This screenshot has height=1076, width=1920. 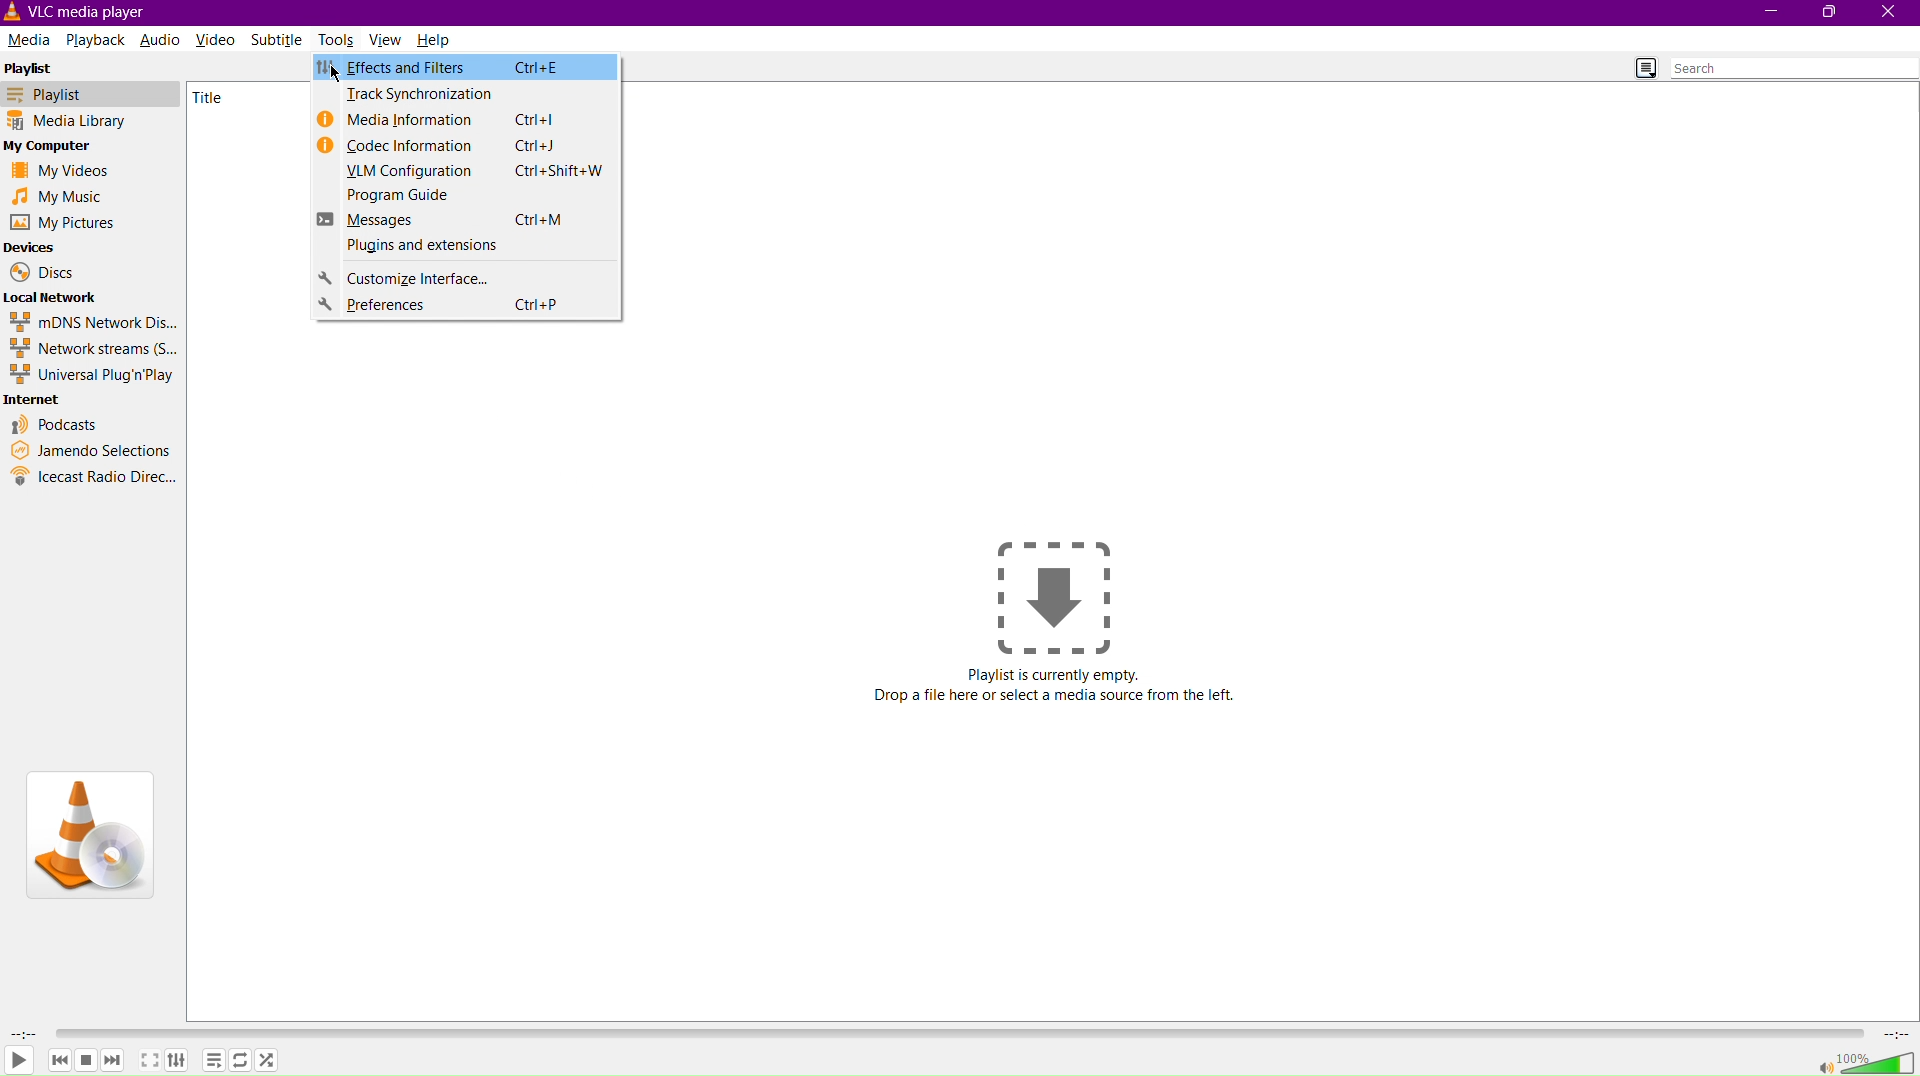 What do you see at coordinates (31, 246) in the screenshot?
I see `Devices` at bounding box center [31, 246].